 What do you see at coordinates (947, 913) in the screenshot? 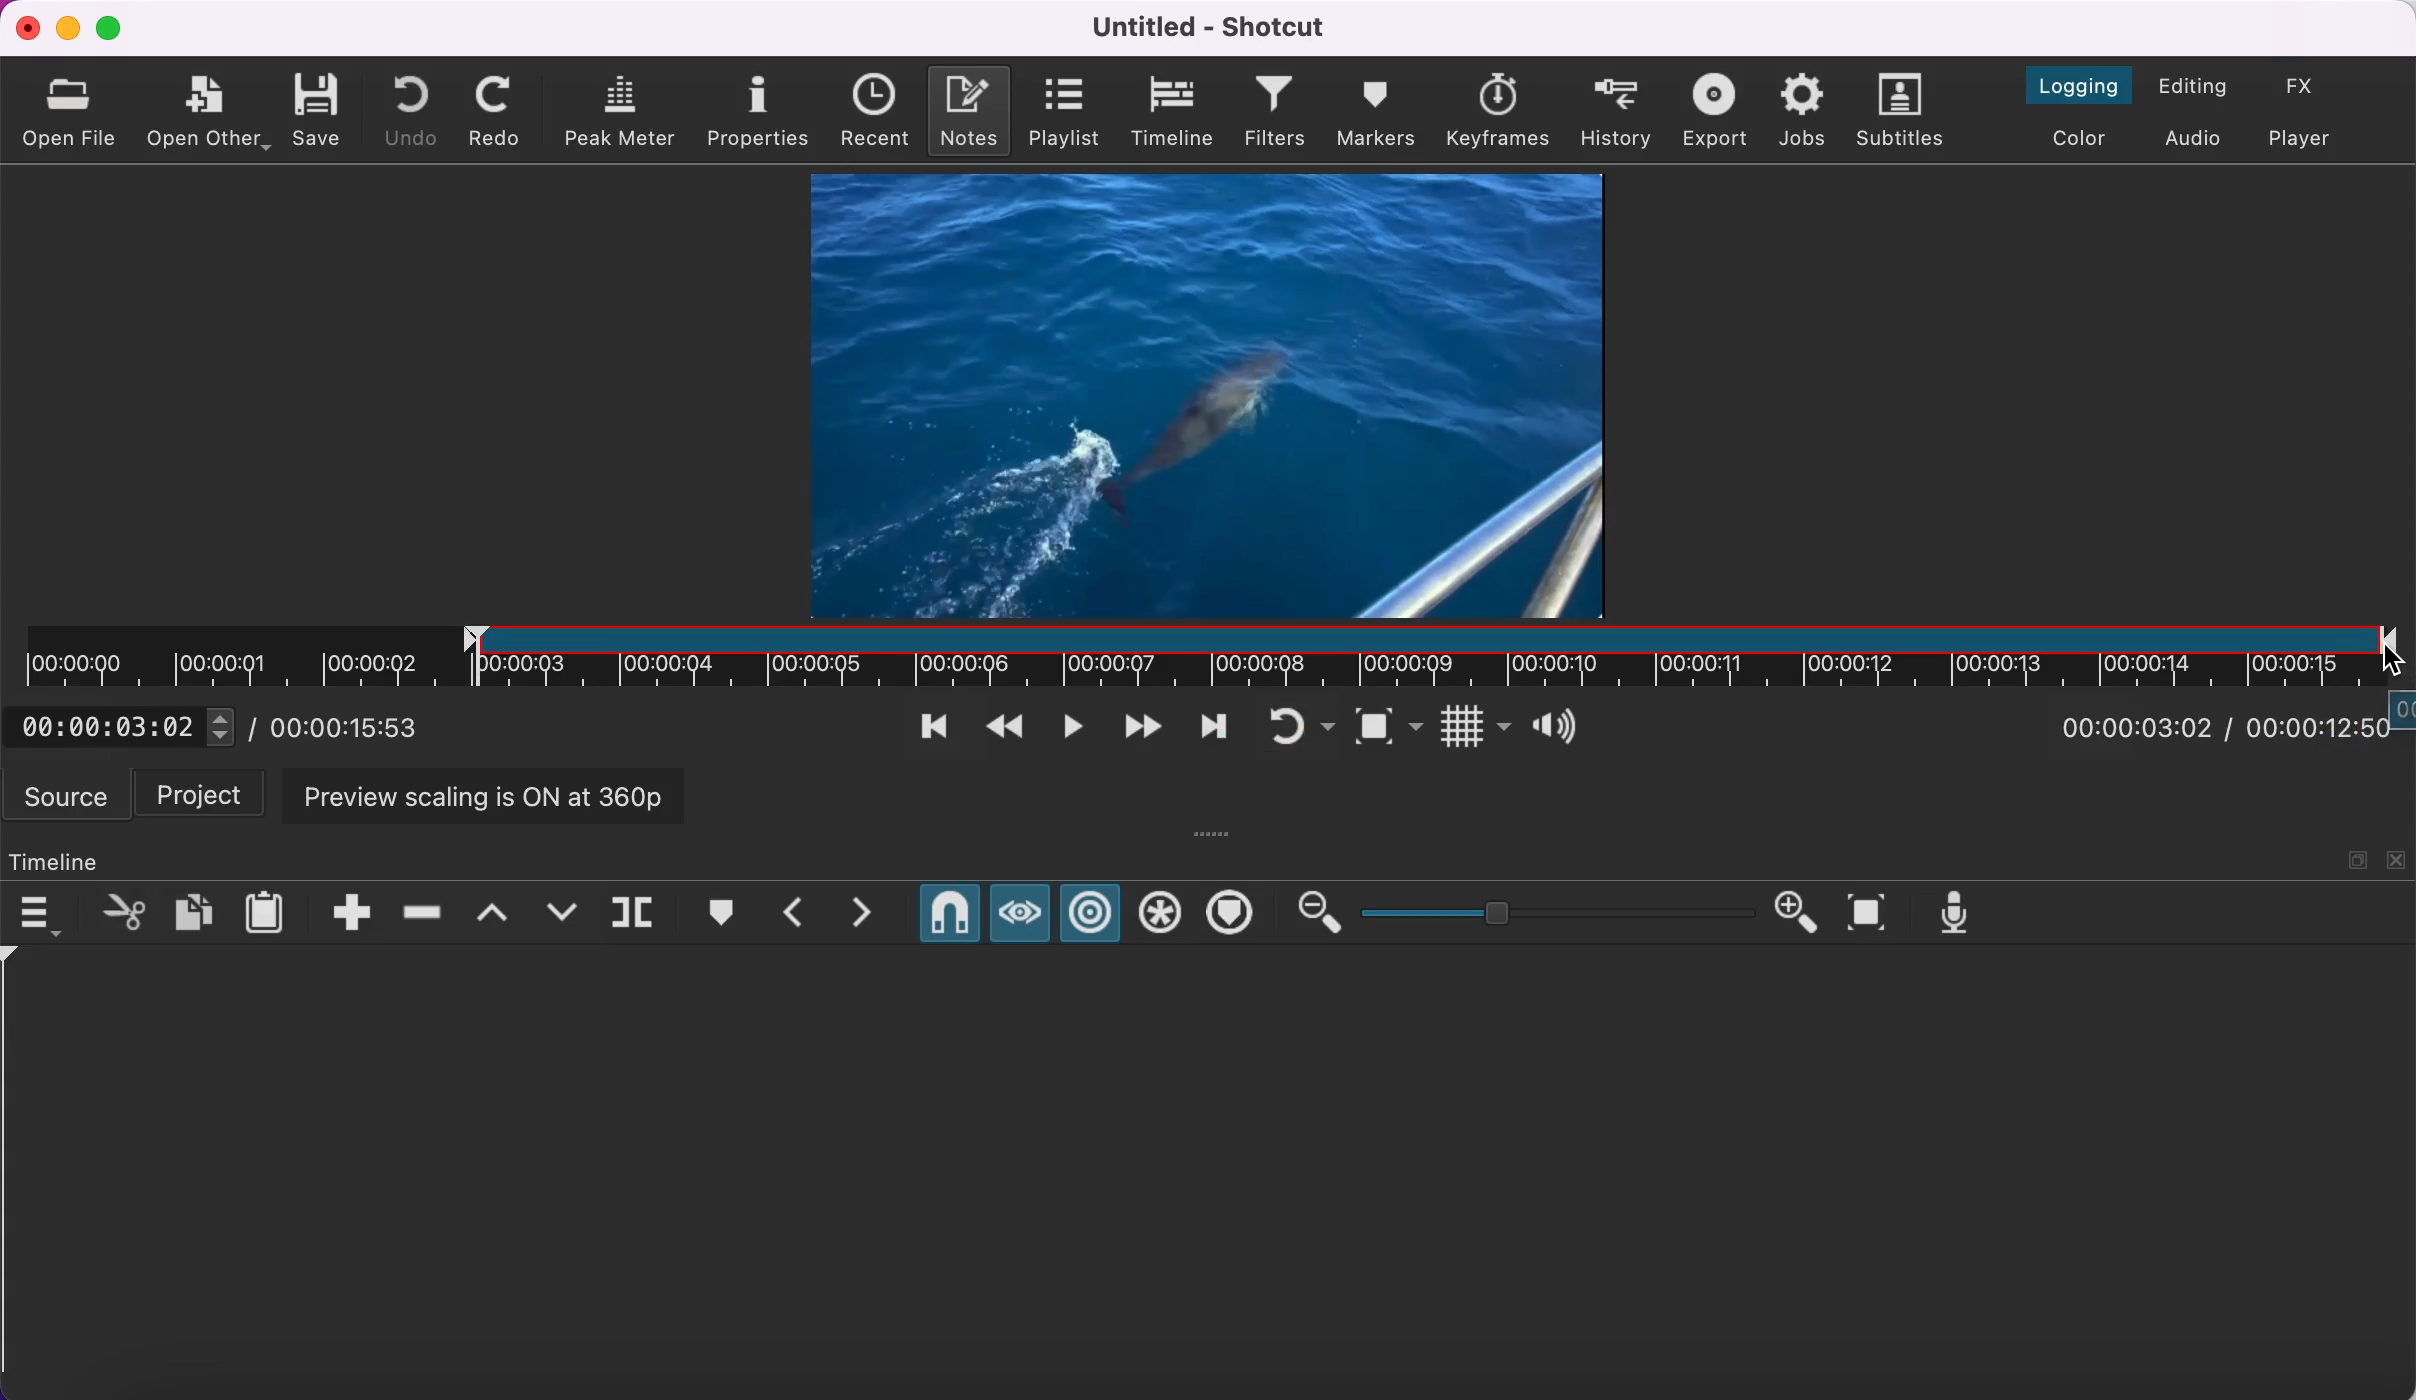
I see `snap` at bounding box center [947, 913].